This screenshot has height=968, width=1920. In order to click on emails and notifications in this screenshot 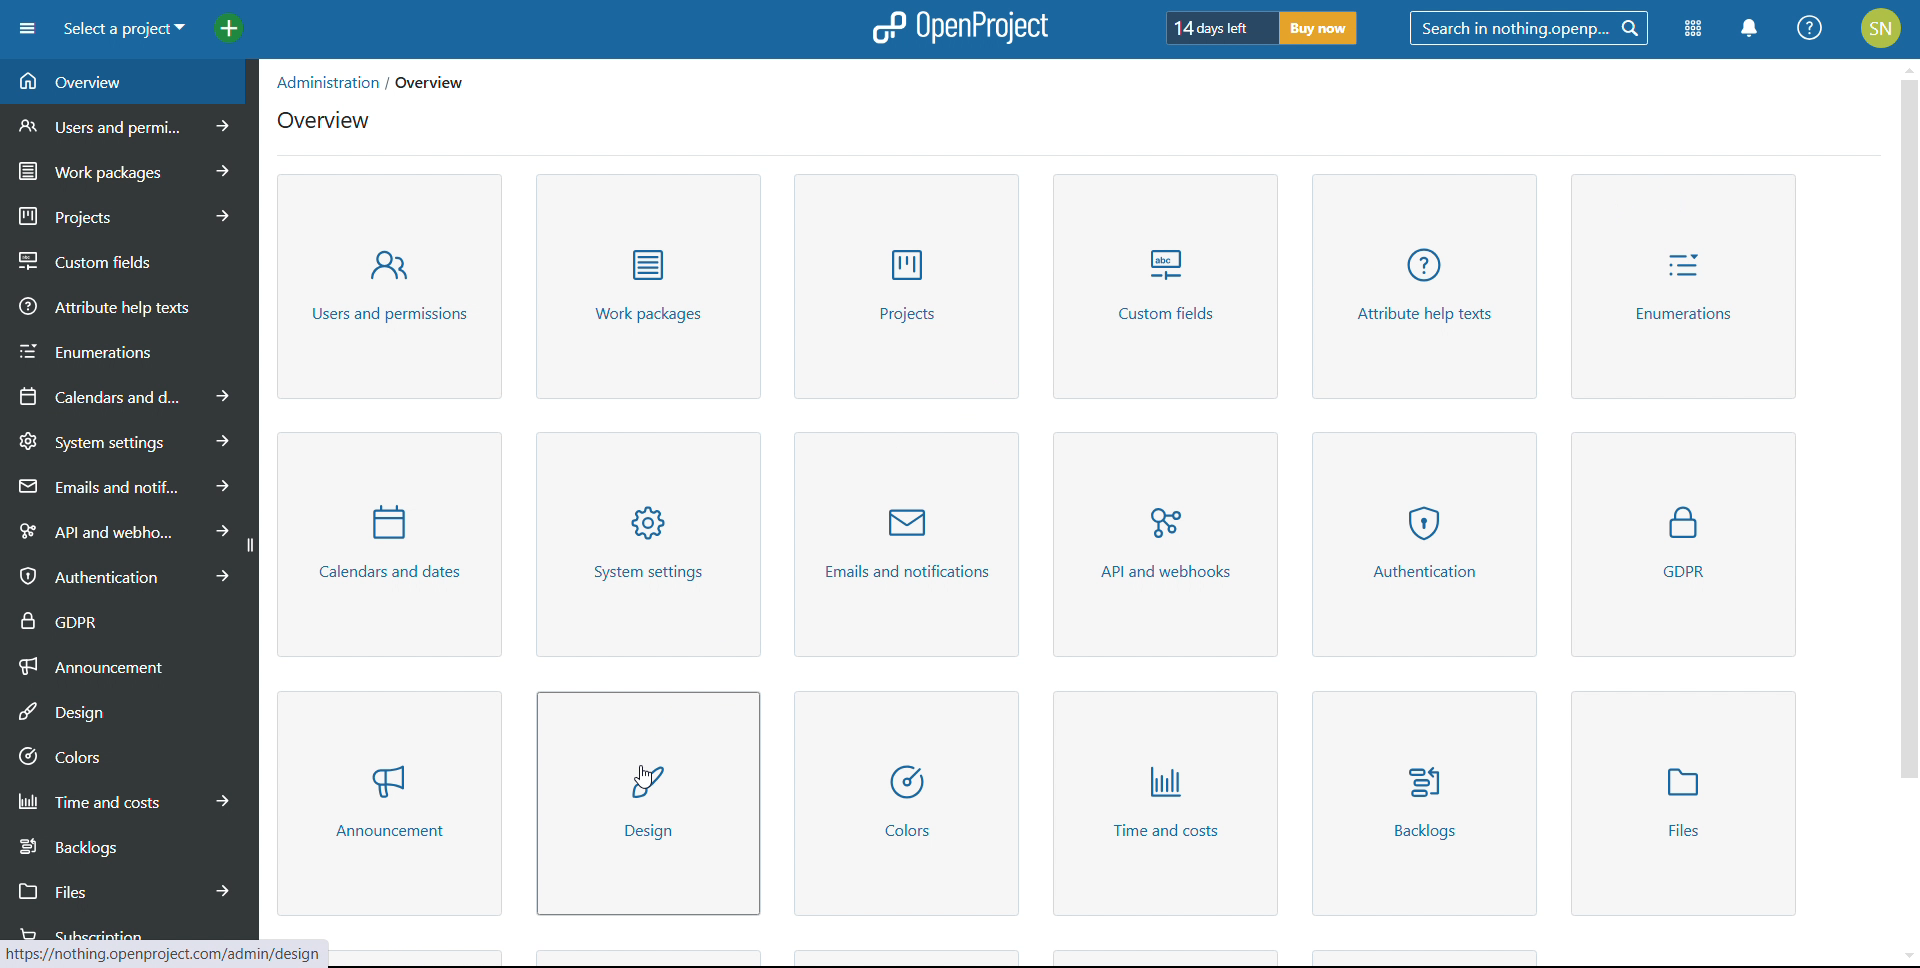, I will do `click(125, 485)`.